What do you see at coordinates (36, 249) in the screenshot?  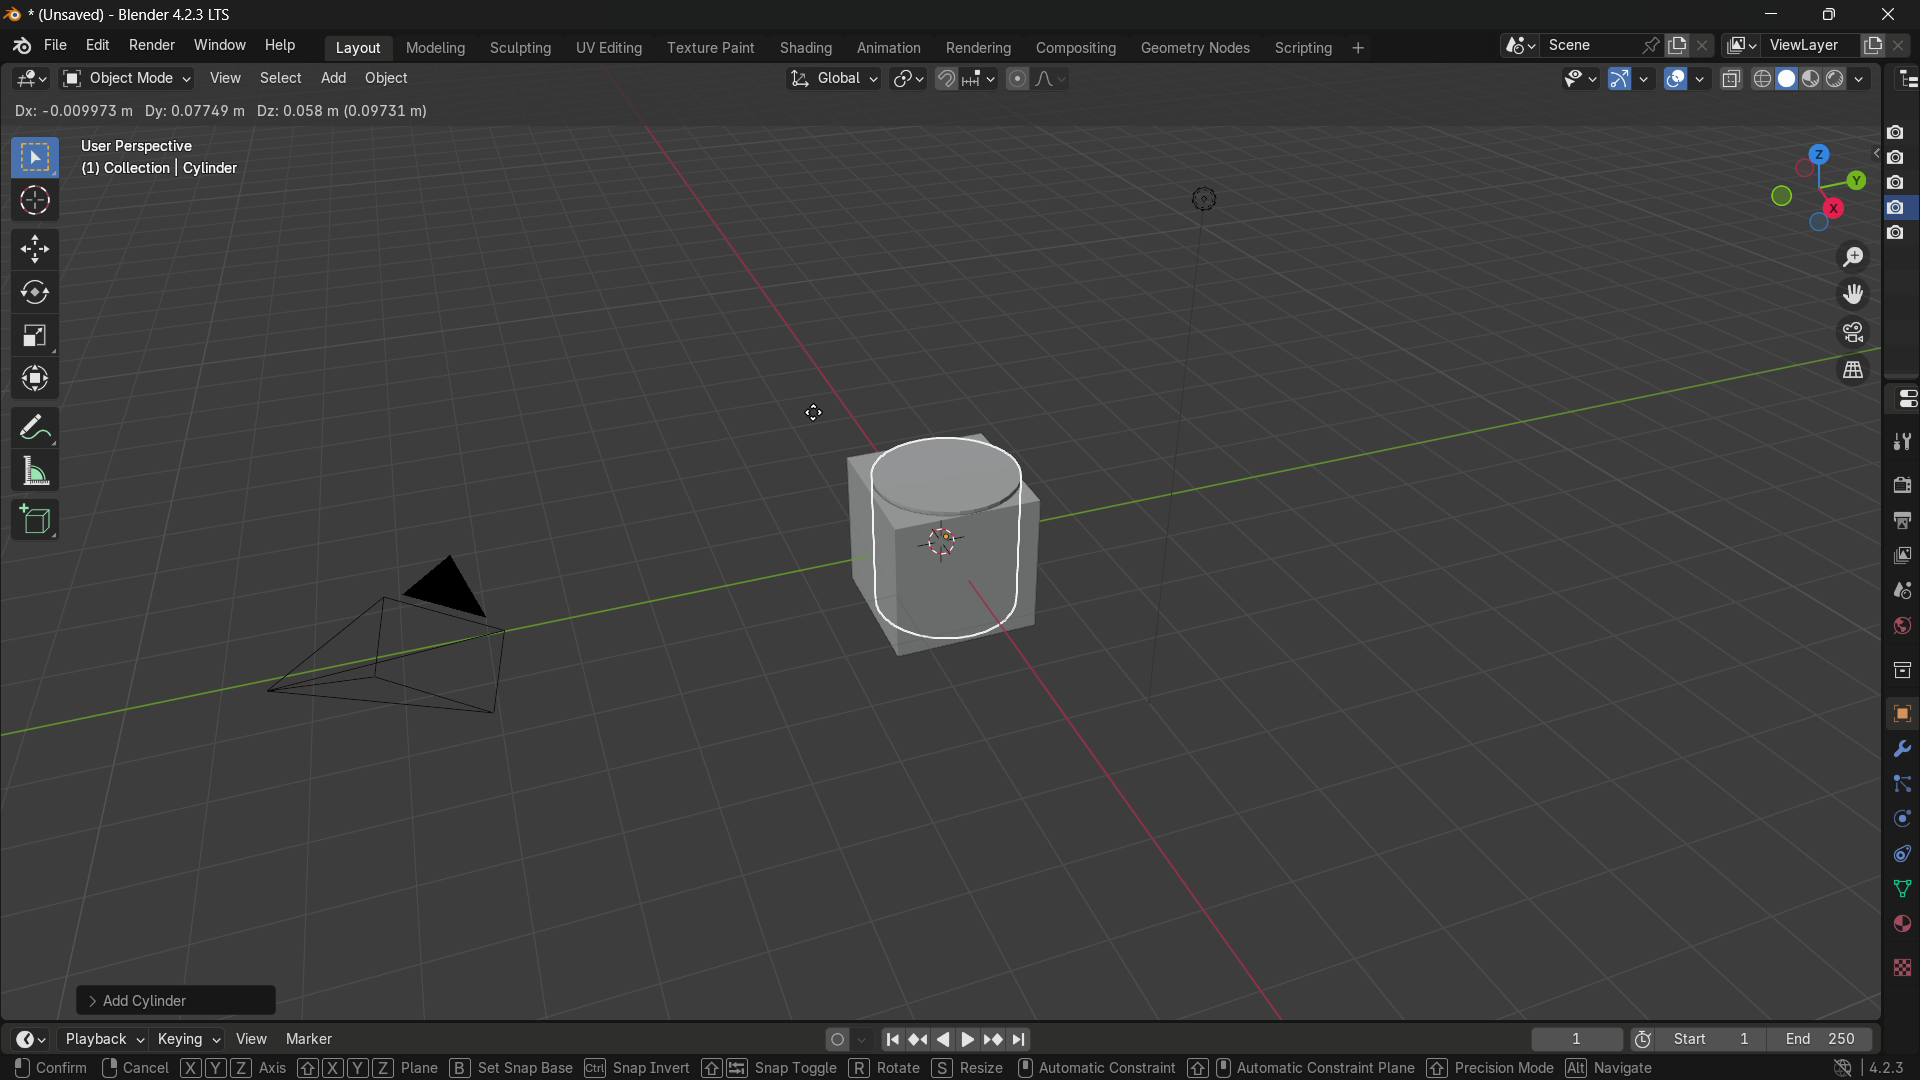 I see `move` at bounding box center [36, 249].